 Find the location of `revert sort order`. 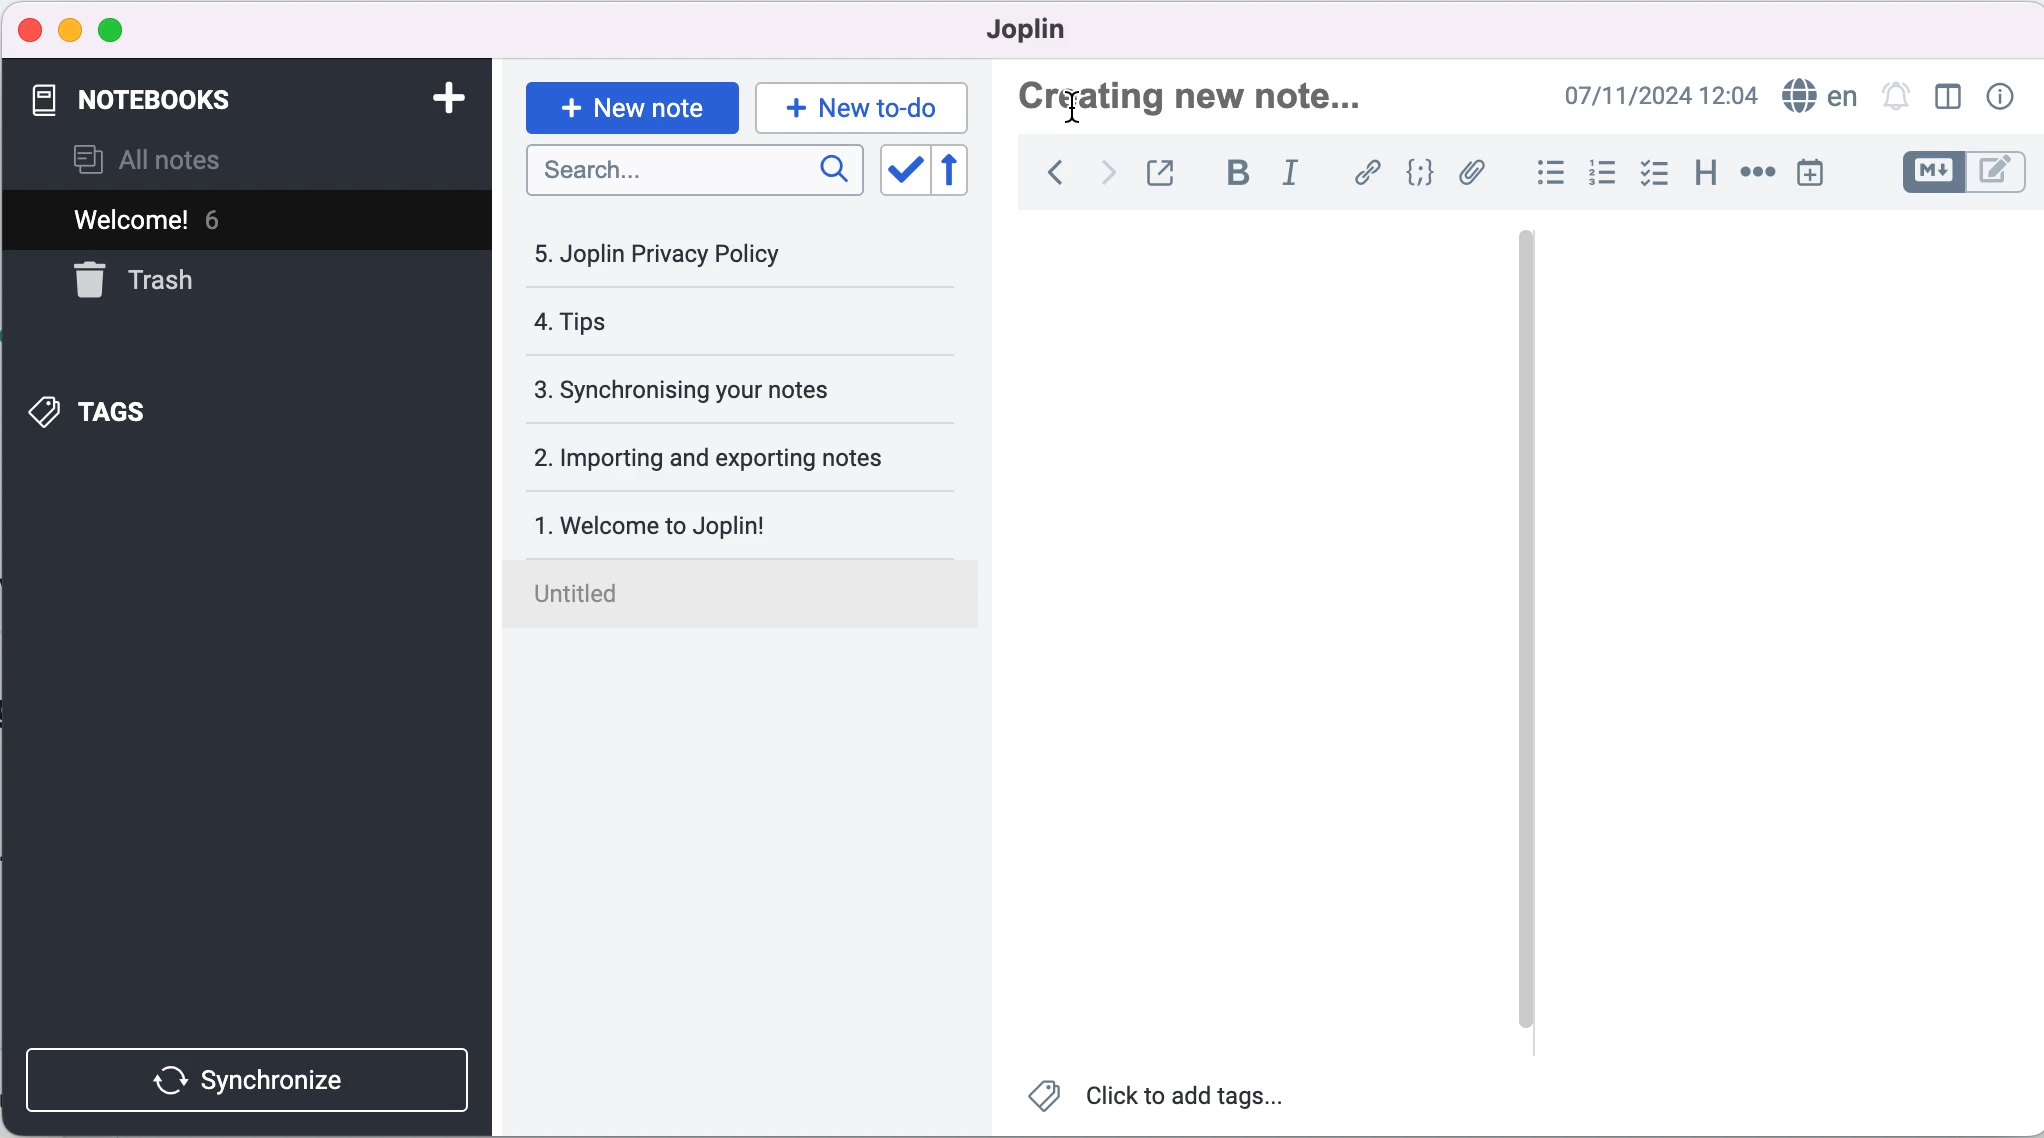

revert sort order is located at coordinates (959, 172).